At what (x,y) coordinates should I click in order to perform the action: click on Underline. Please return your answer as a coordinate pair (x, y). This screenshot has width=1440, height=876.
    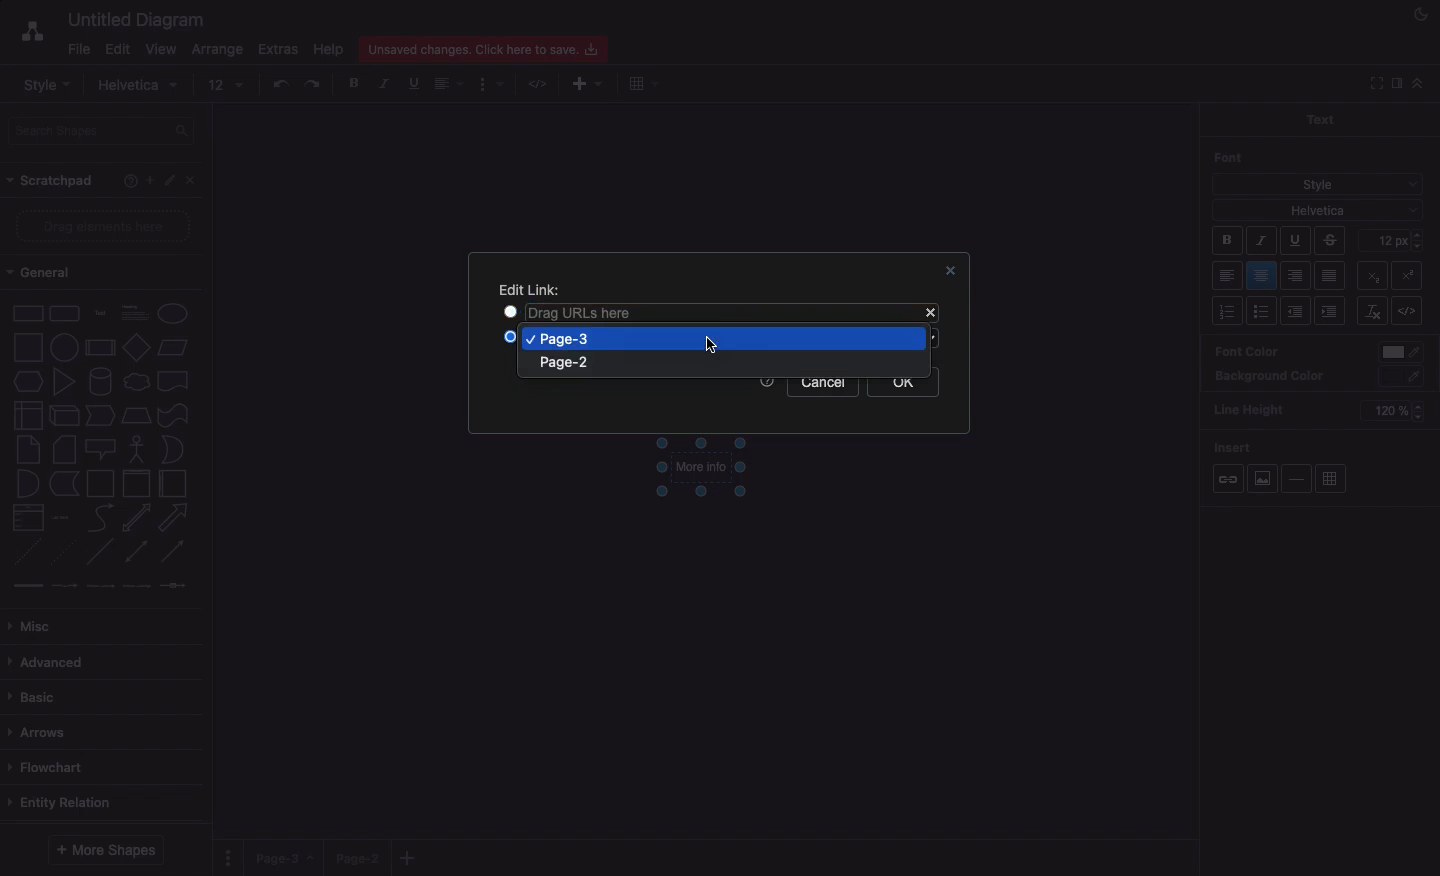
    Looking at the image, I should click on (412, 83).